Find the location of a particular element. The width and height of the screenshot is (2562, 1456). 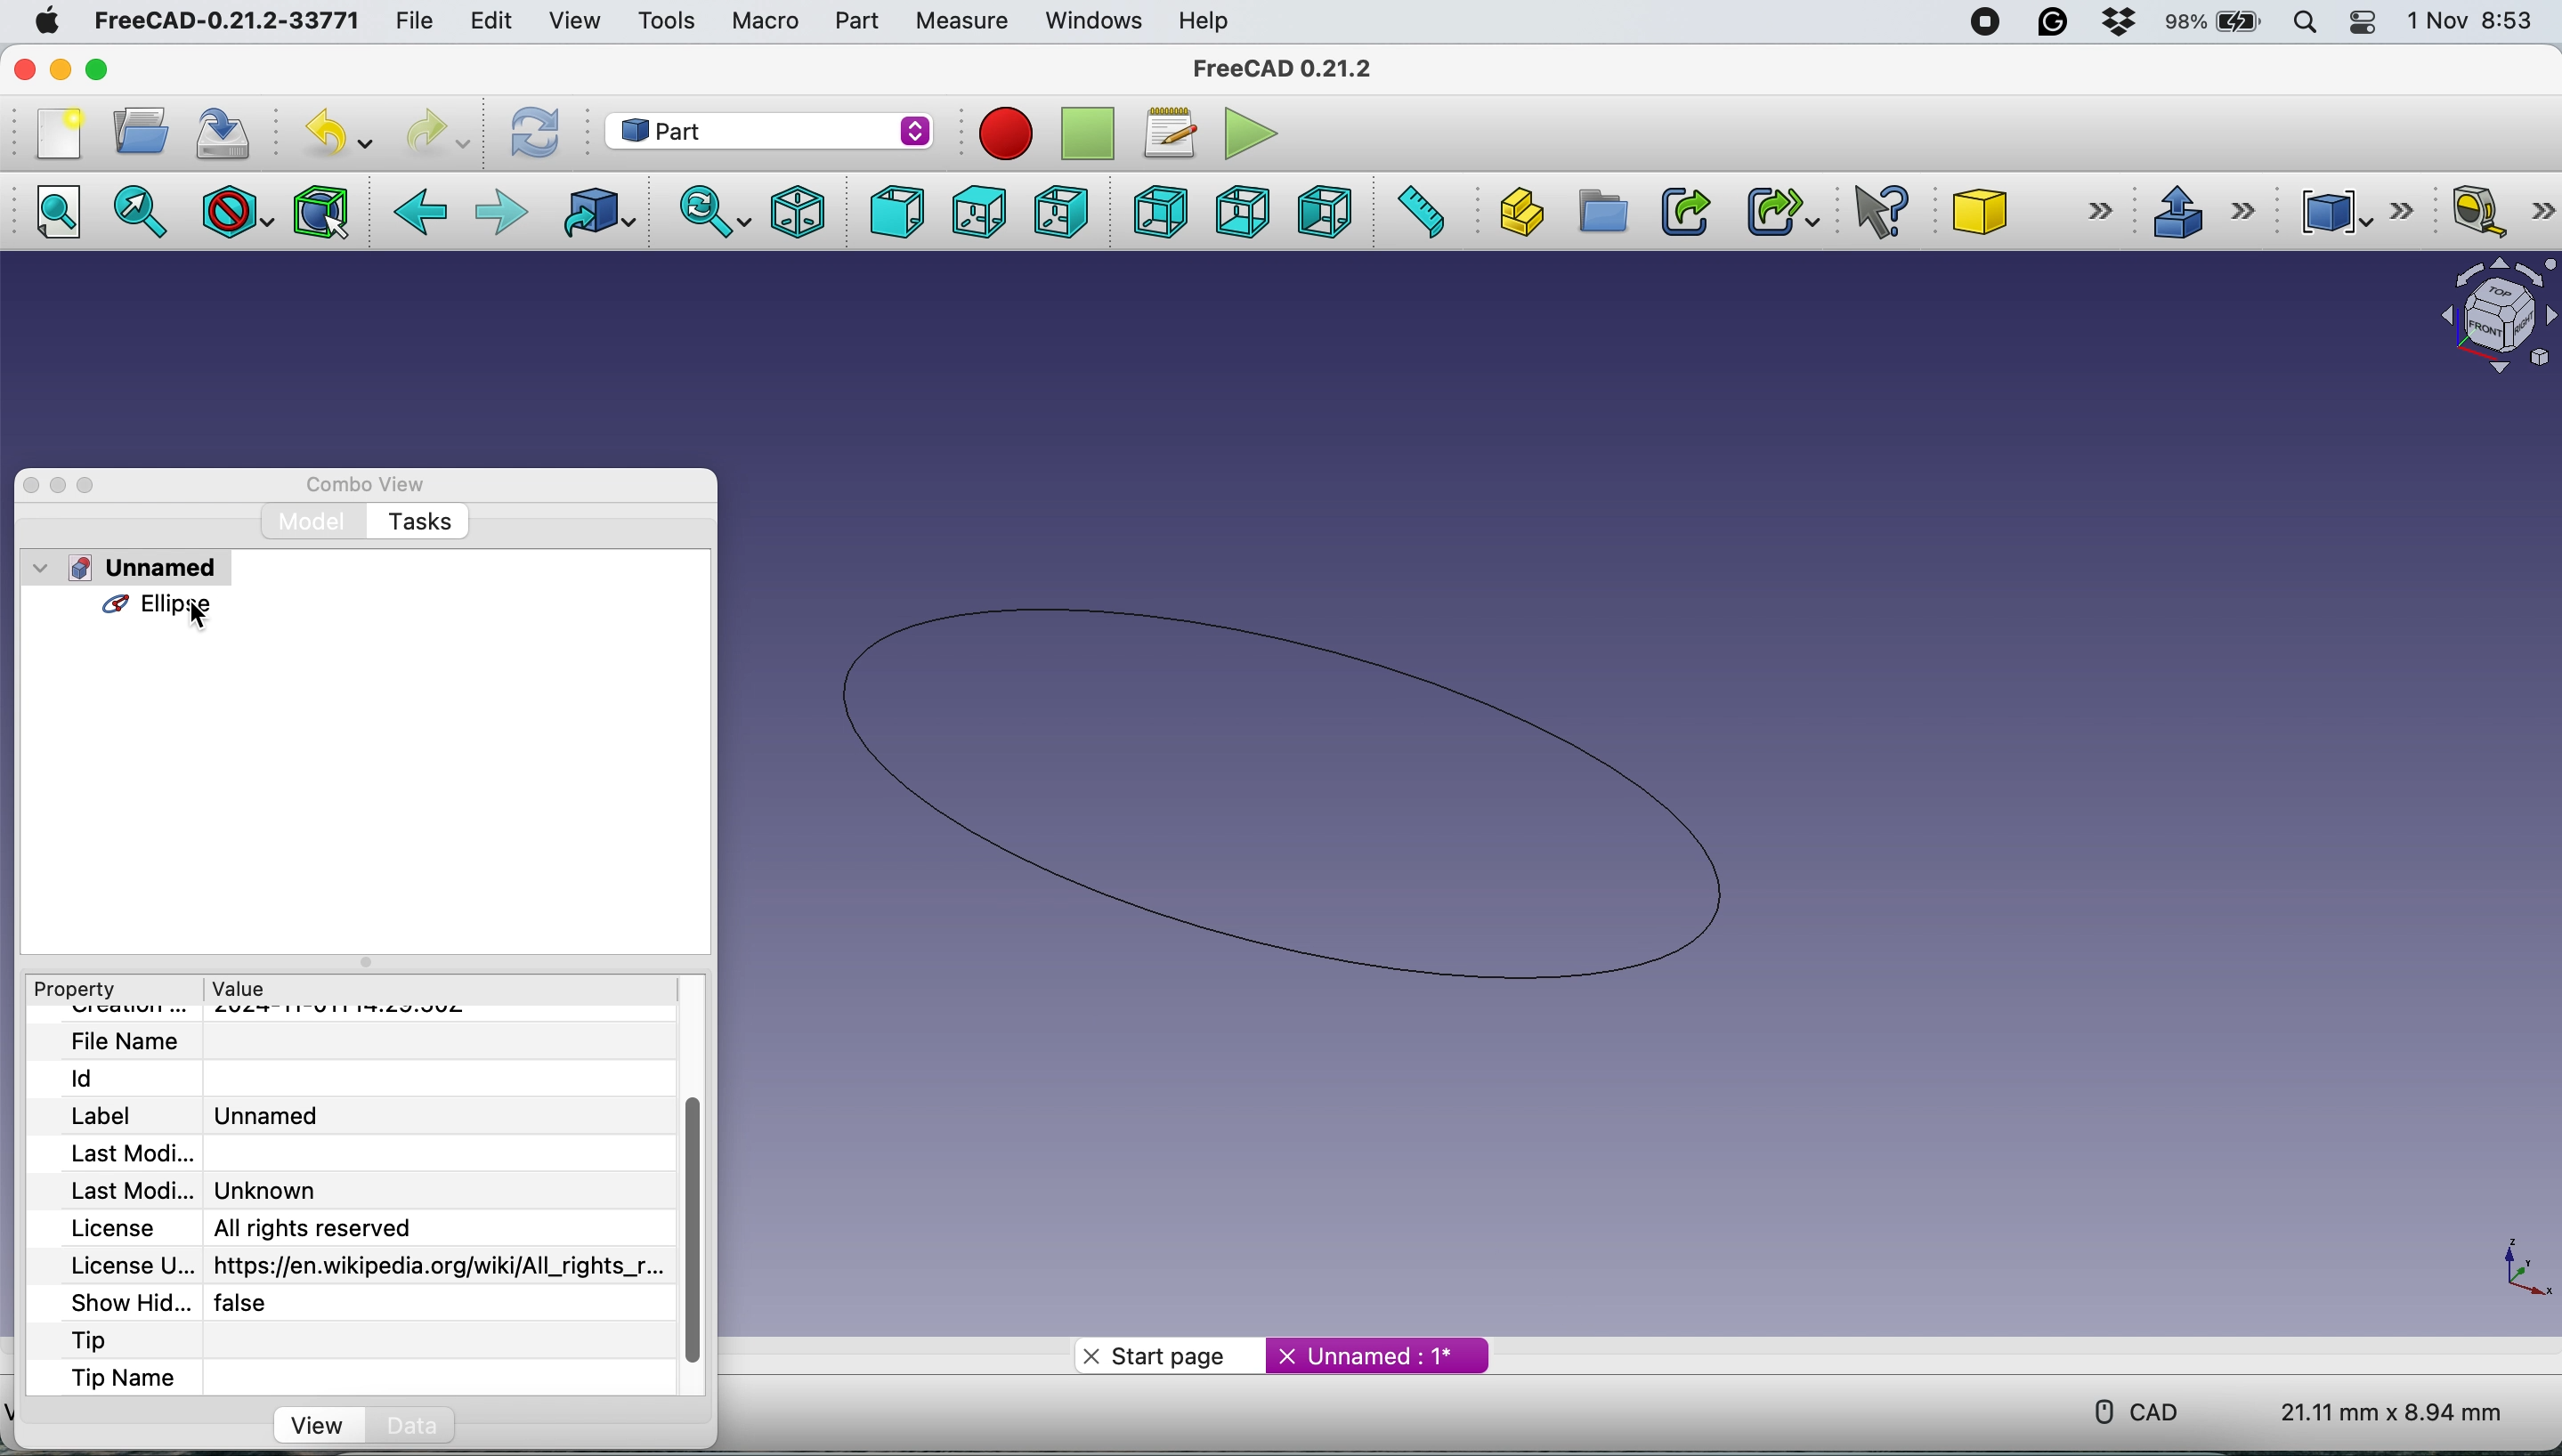

workbench is located at coordinates (769, 133).